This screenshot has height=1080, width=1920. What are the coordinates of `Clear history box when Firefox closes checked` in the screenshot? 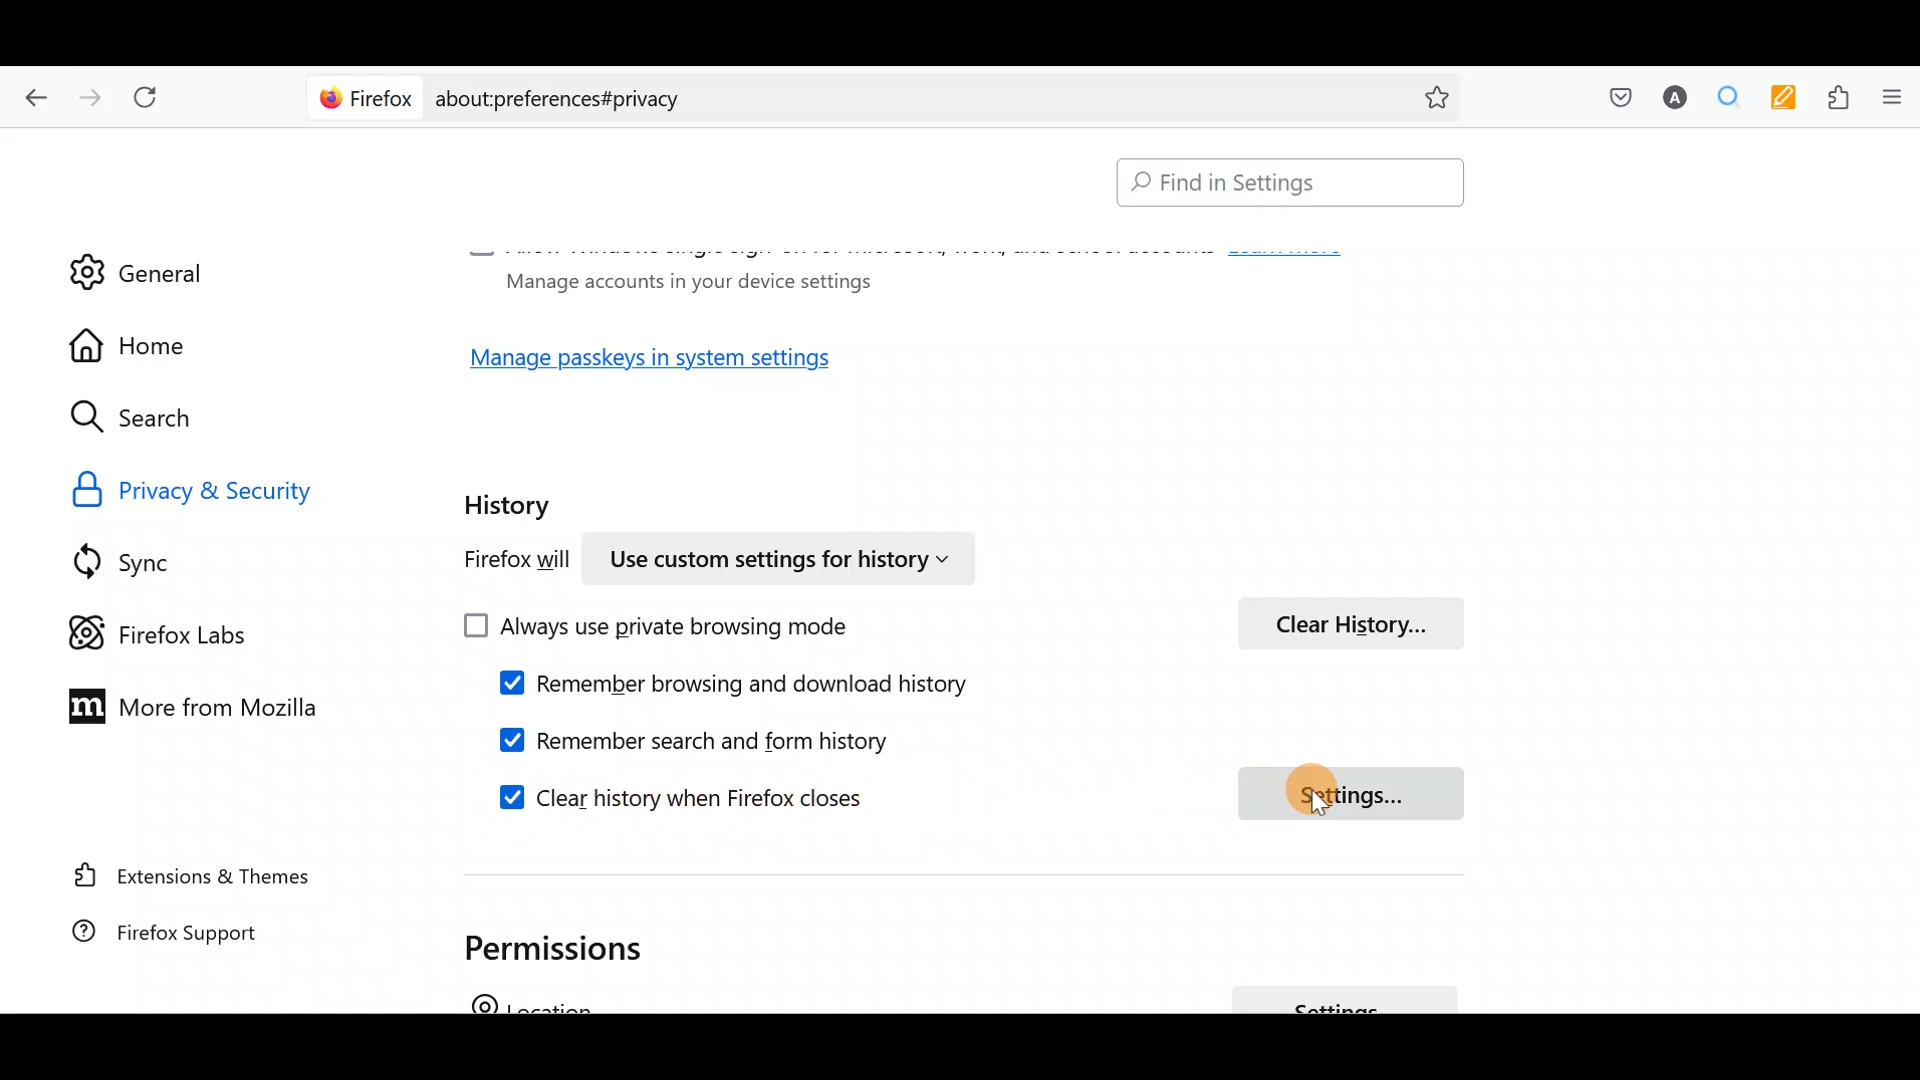 It's located at (657, 799).